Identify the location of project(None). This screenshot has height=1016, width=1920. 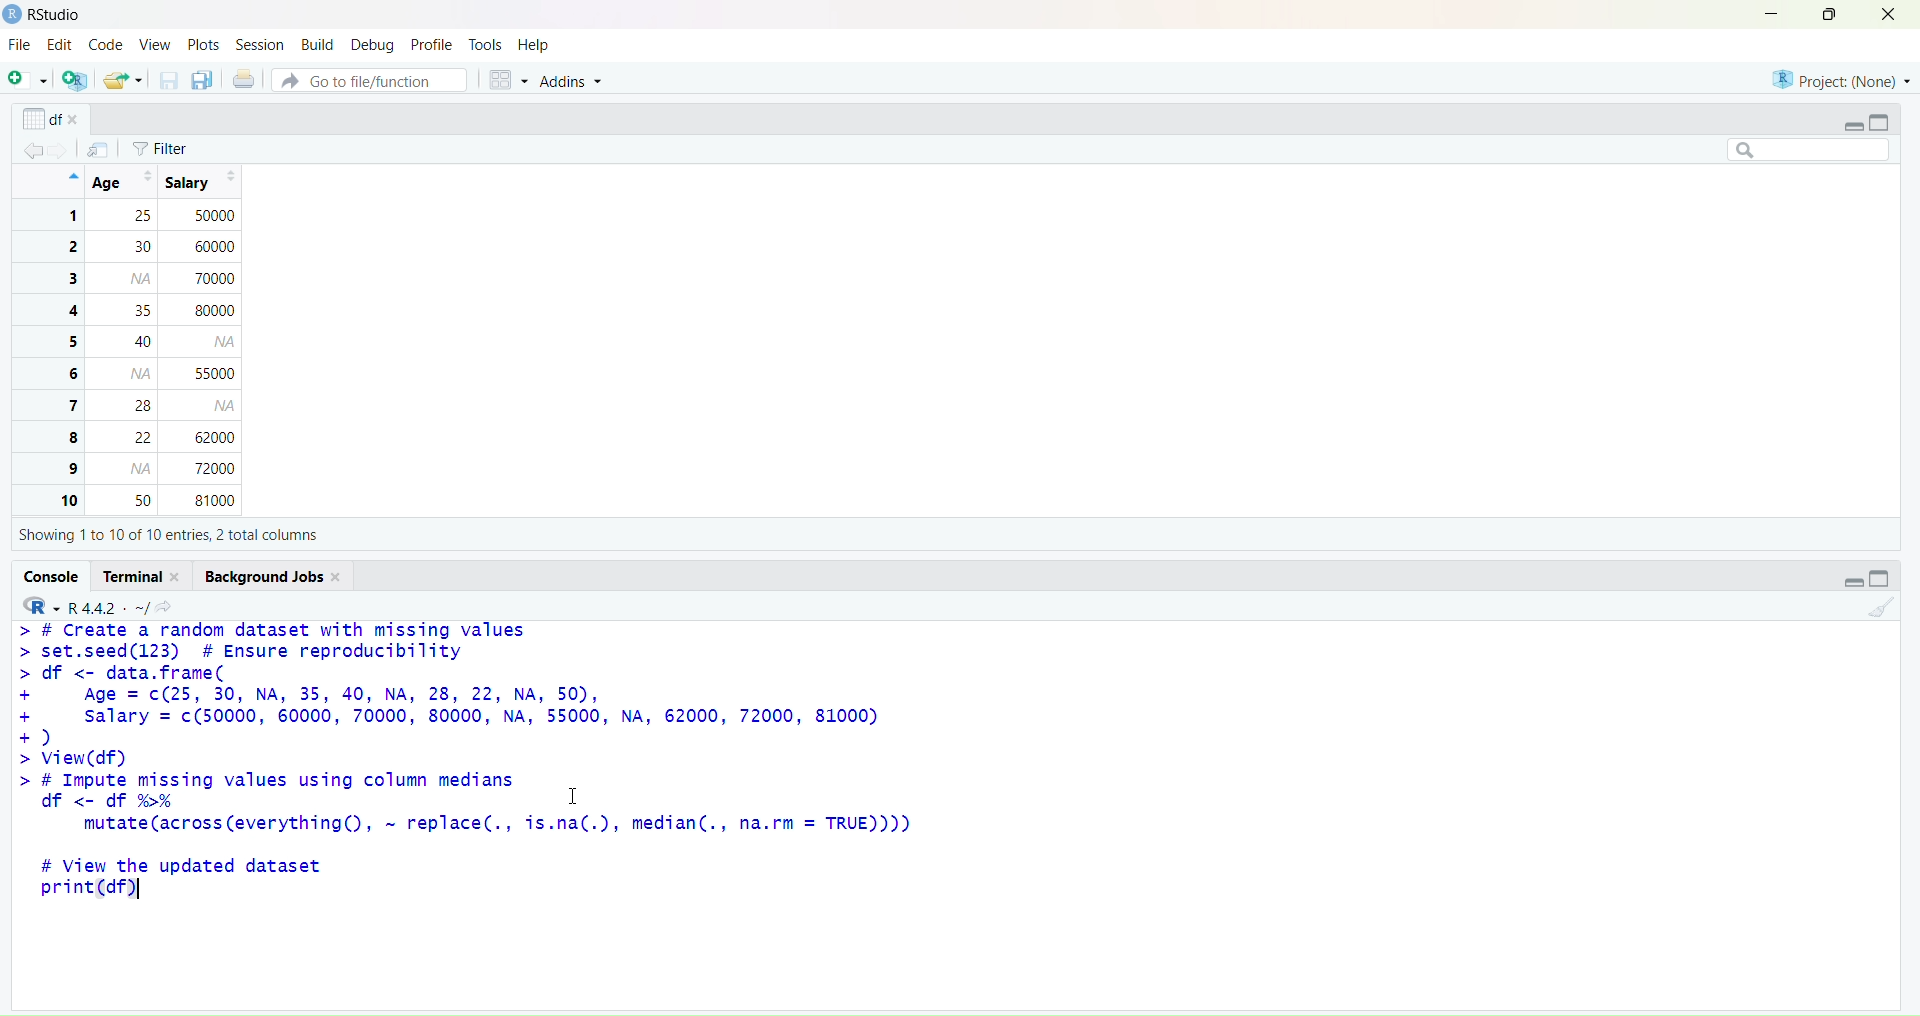
(1840, 78).